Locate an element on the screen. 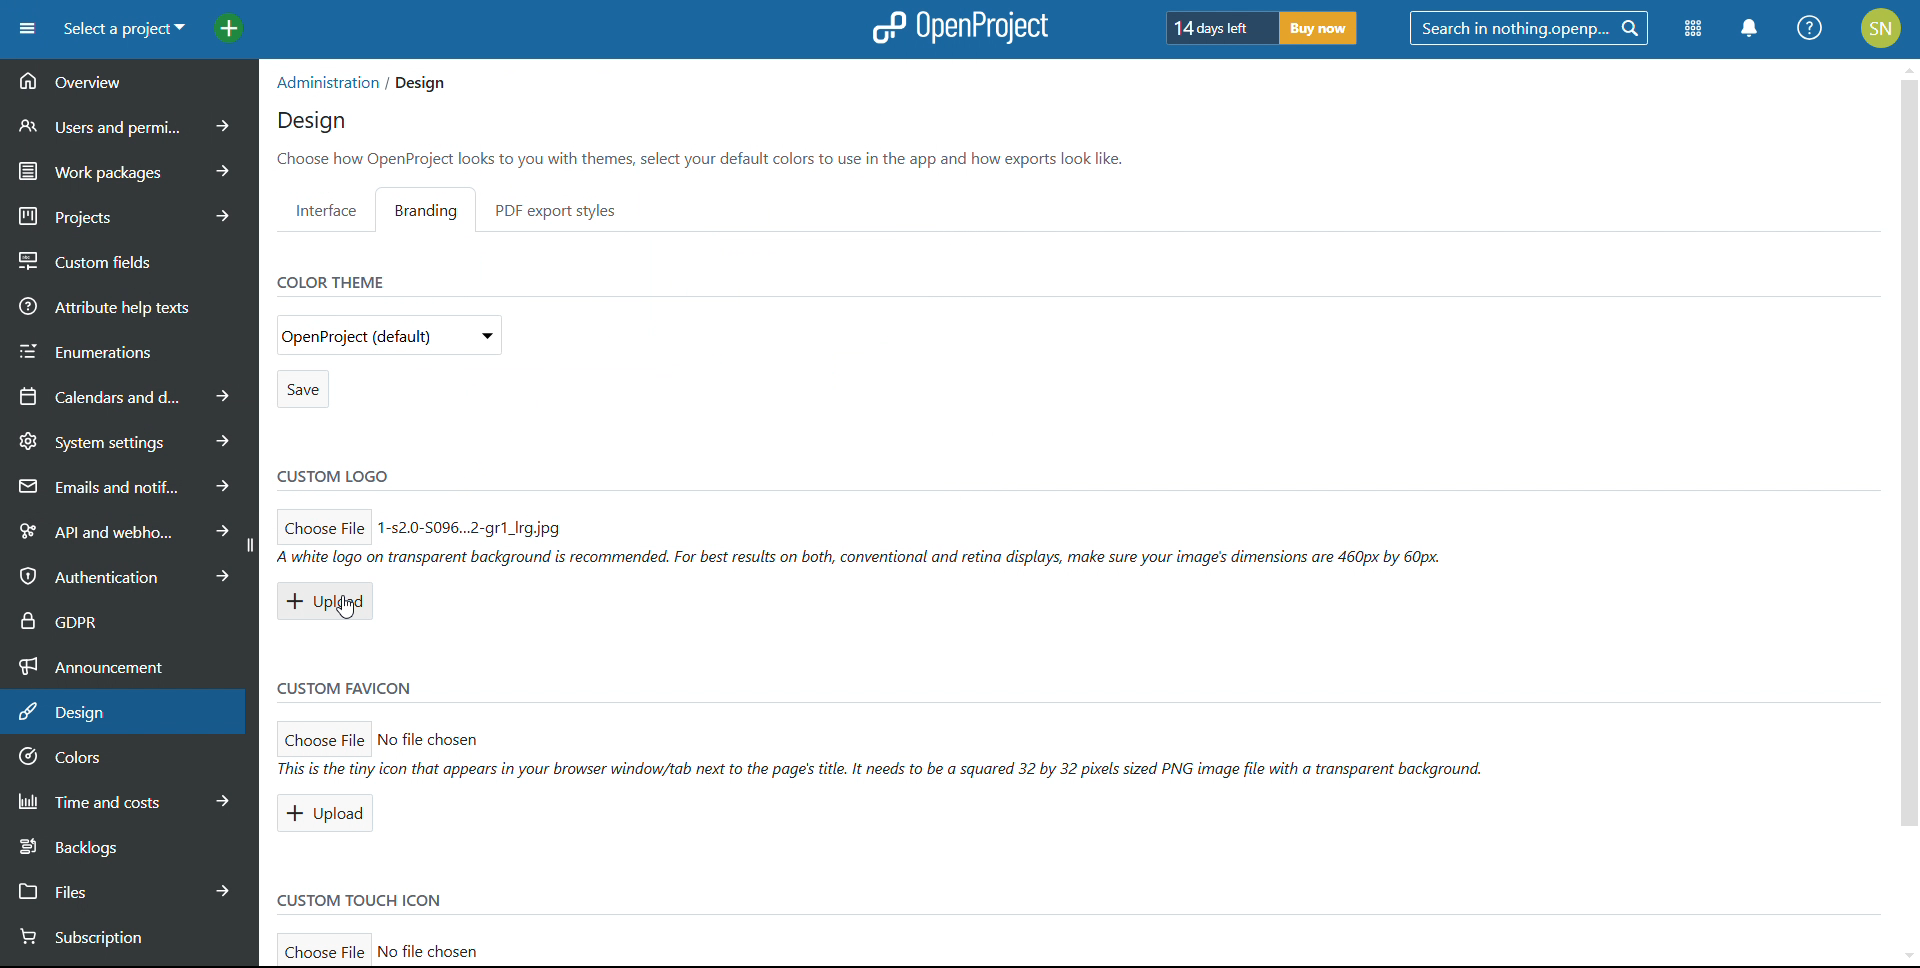  upload is located at coordinates (323, 813).